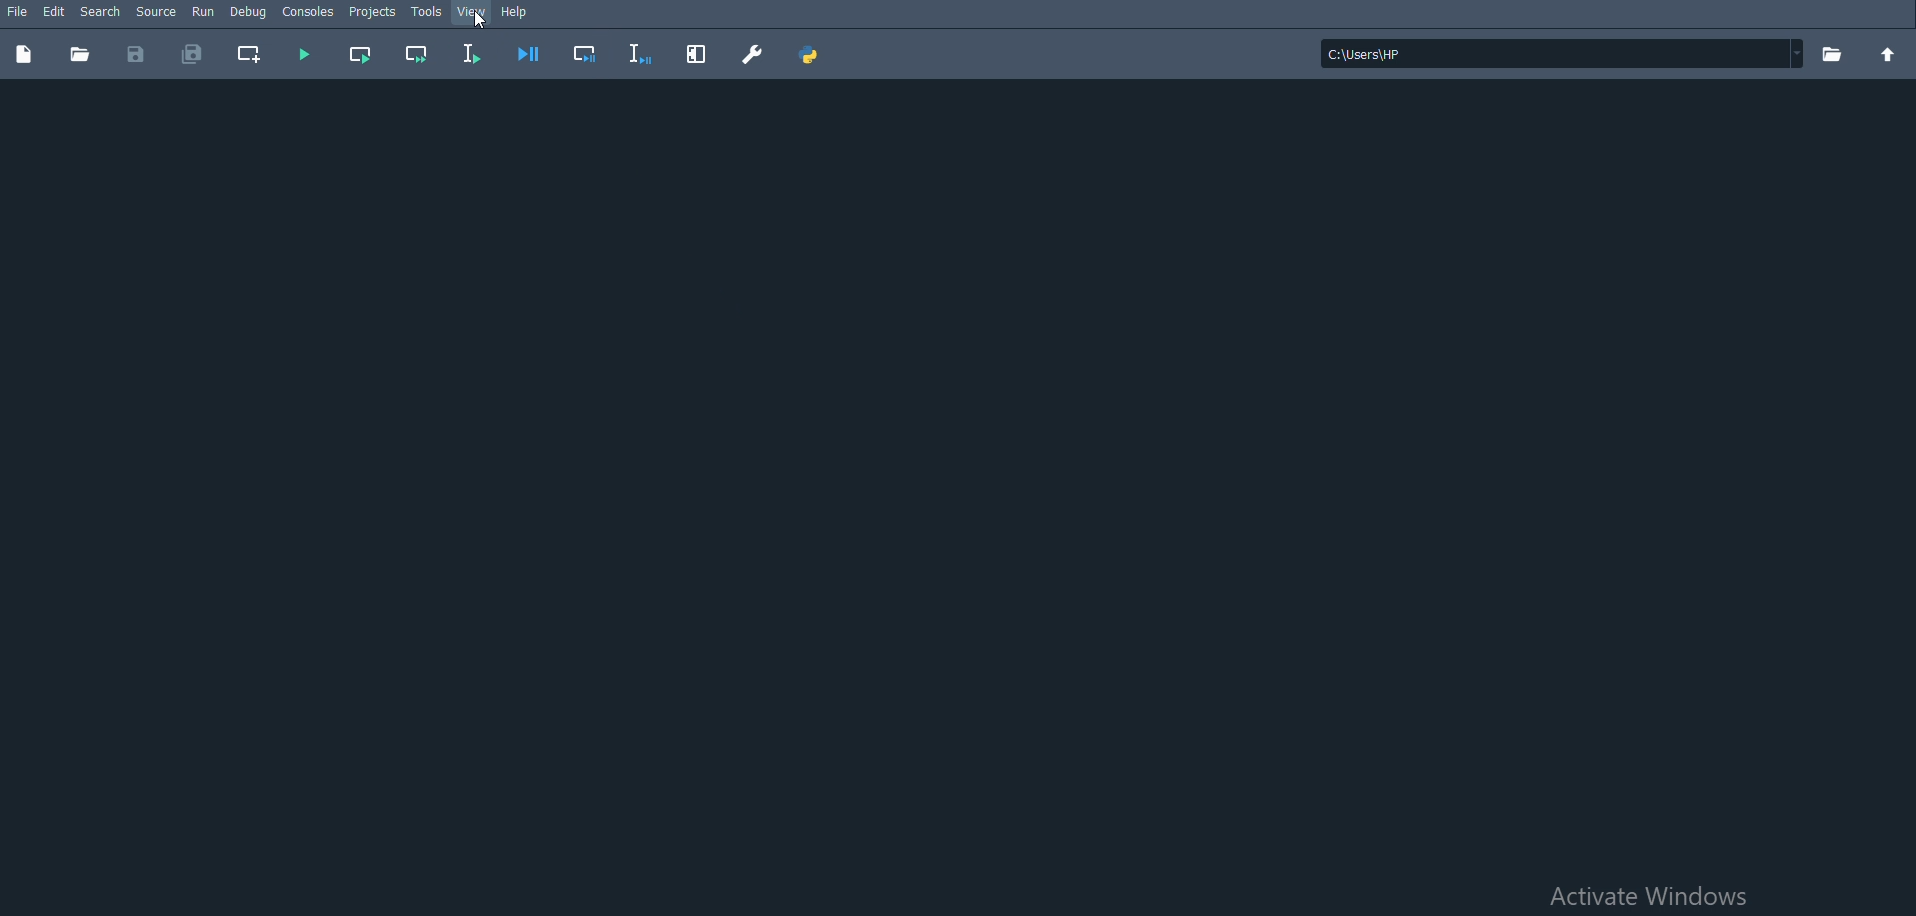  Describe the element at coordinates (246, 55) in the screenshot. I see `create new cell at the current line` at that location.